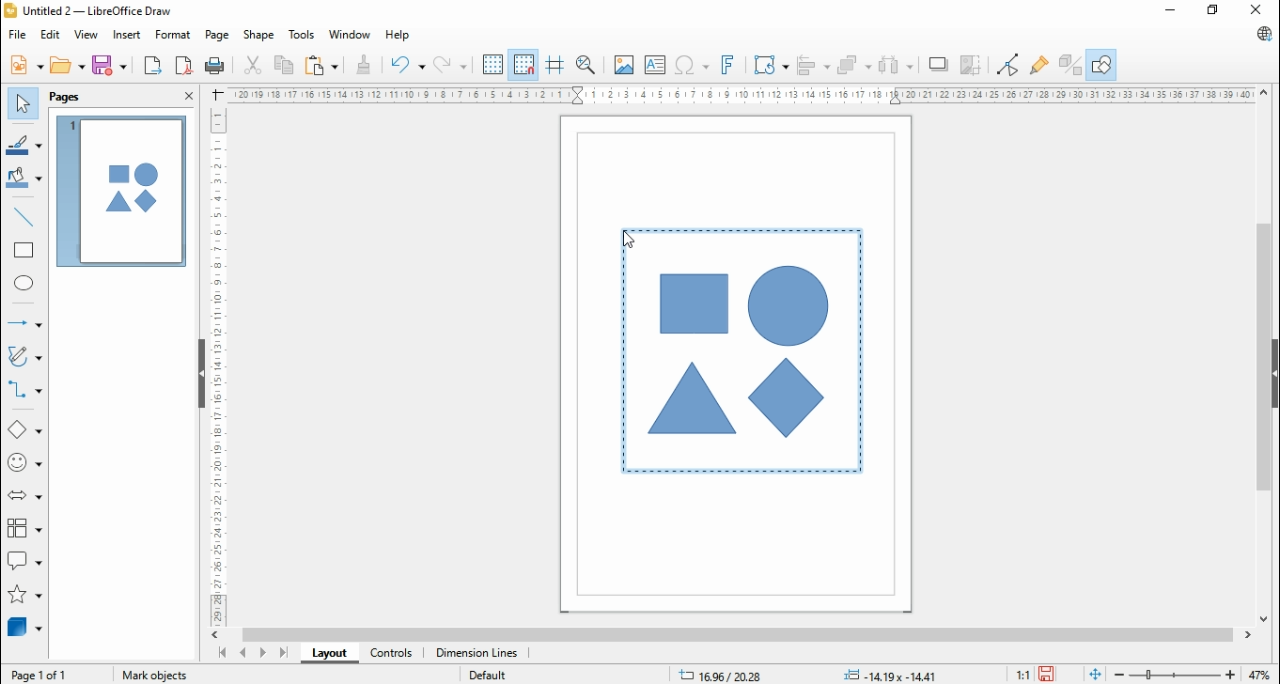  What do you see at coordinates (121, 192) in the screenshot?
I see `page 1` at bounding box center [121, 192].